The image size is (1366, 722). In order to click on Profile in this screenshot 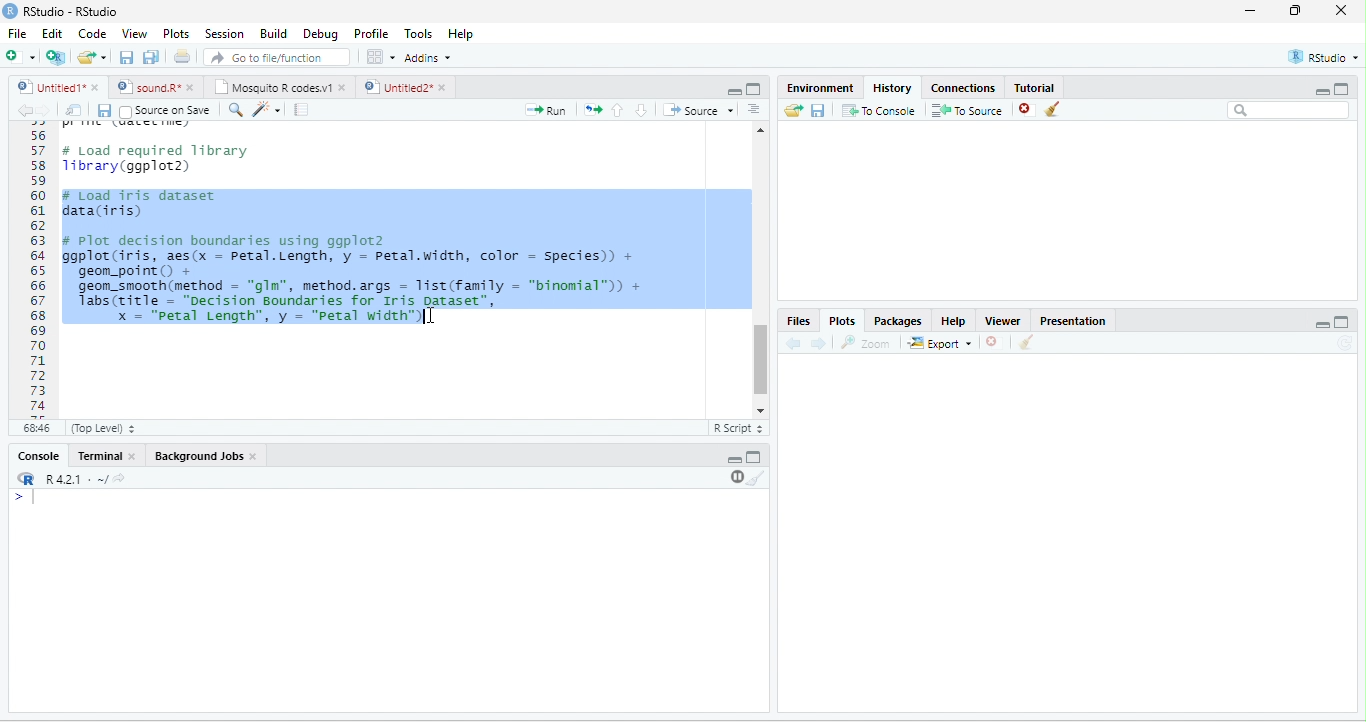, I will do `click(373, 34)`.